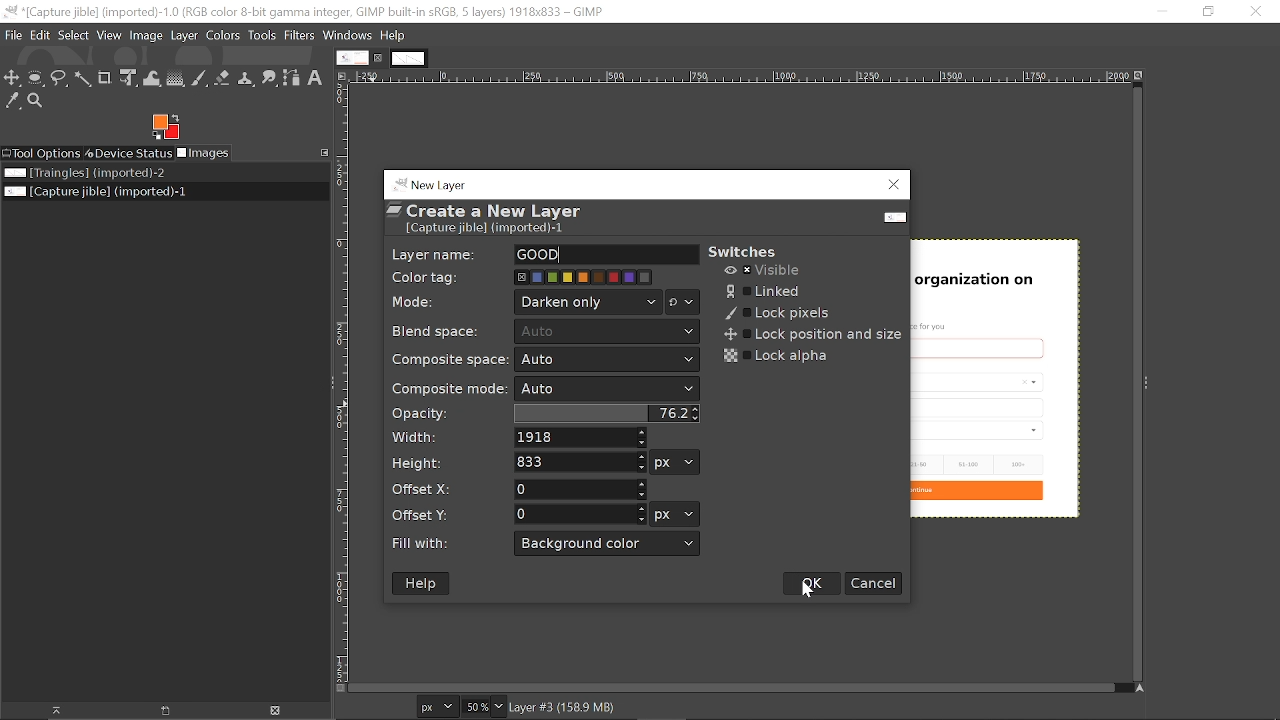  I want to click on Raise this image display, so click(48, 710).